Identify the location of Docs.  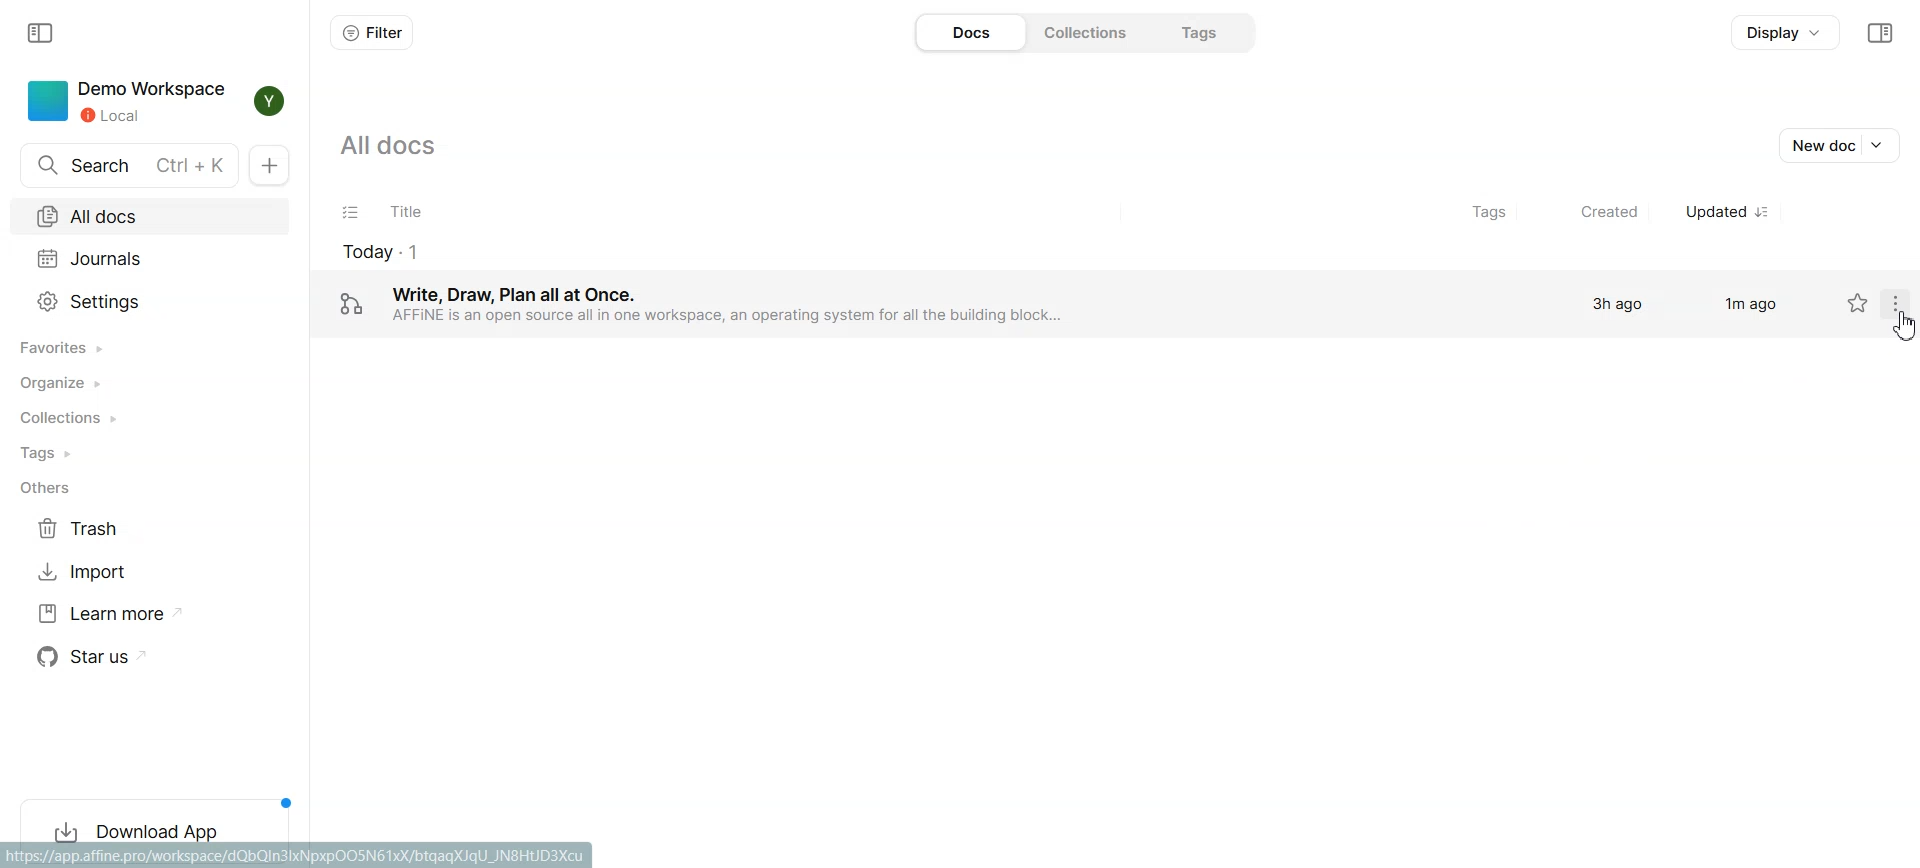
(970, 32).